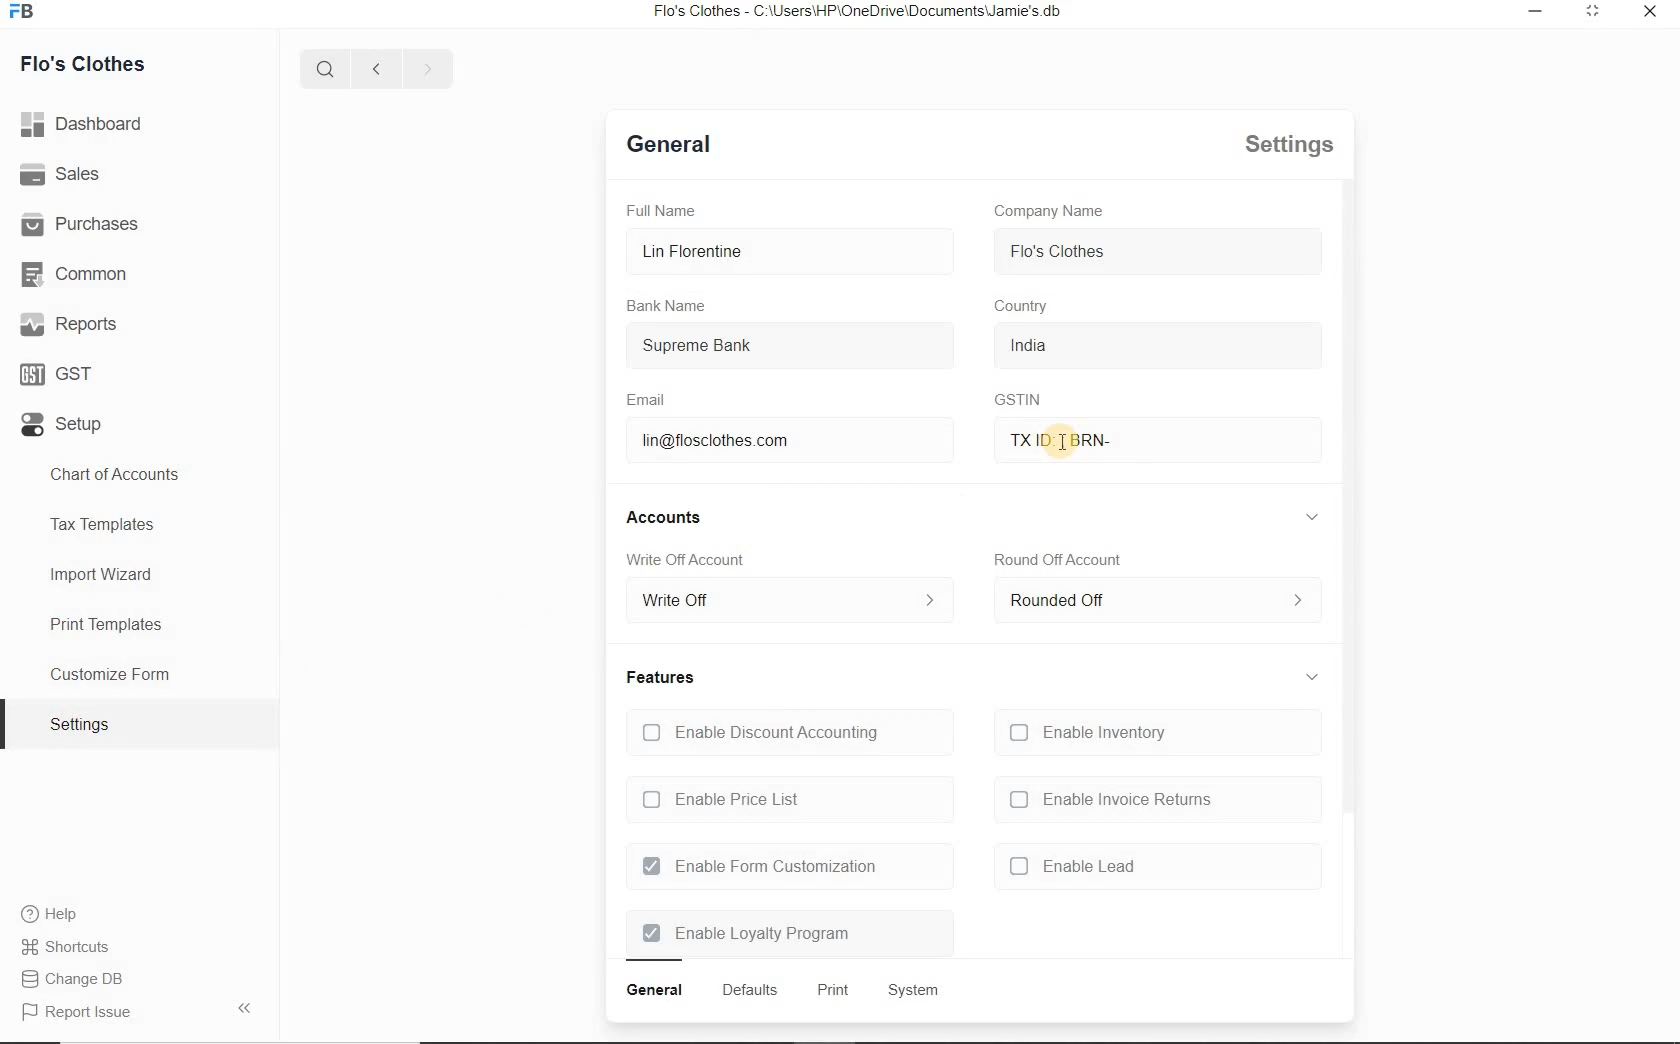 The height and width of the screenshot is (1044, 1680). I want to click on Enable Discount Accounting, so click(759, 732).